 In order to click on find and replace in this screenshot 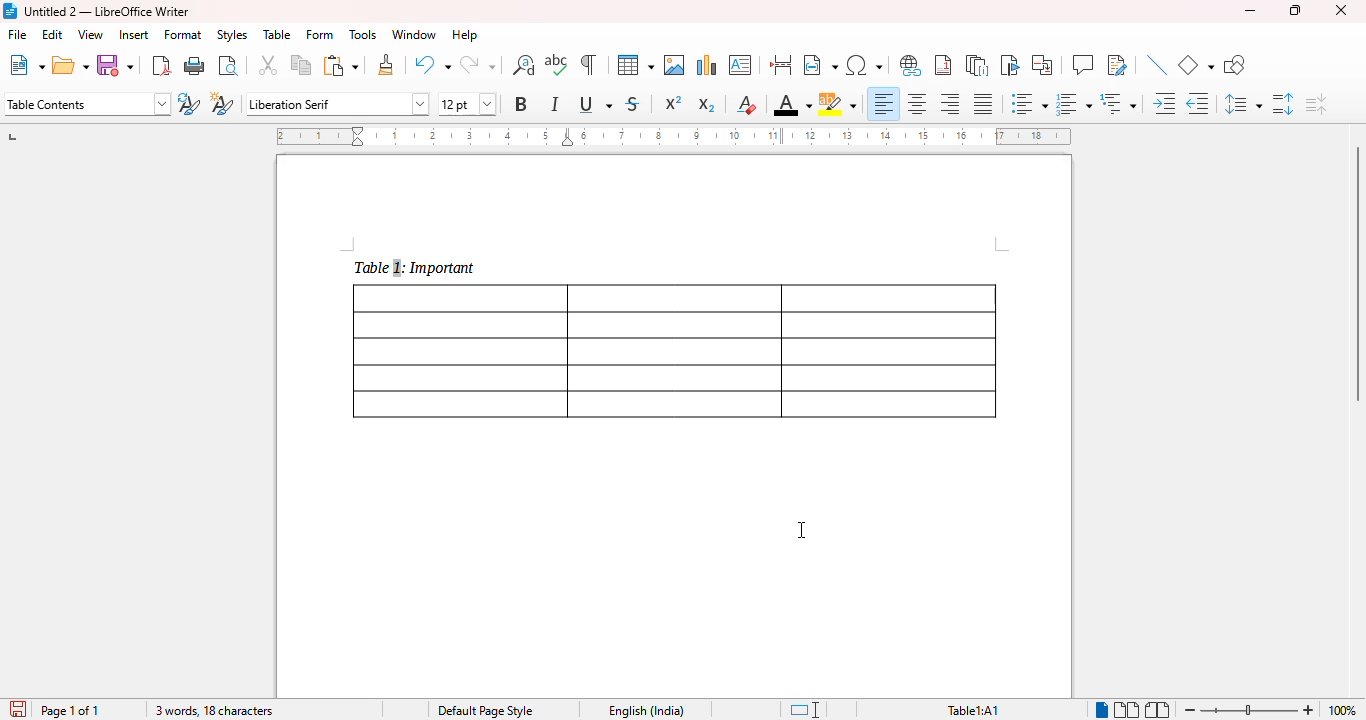, I will do `click(523, 65)`.